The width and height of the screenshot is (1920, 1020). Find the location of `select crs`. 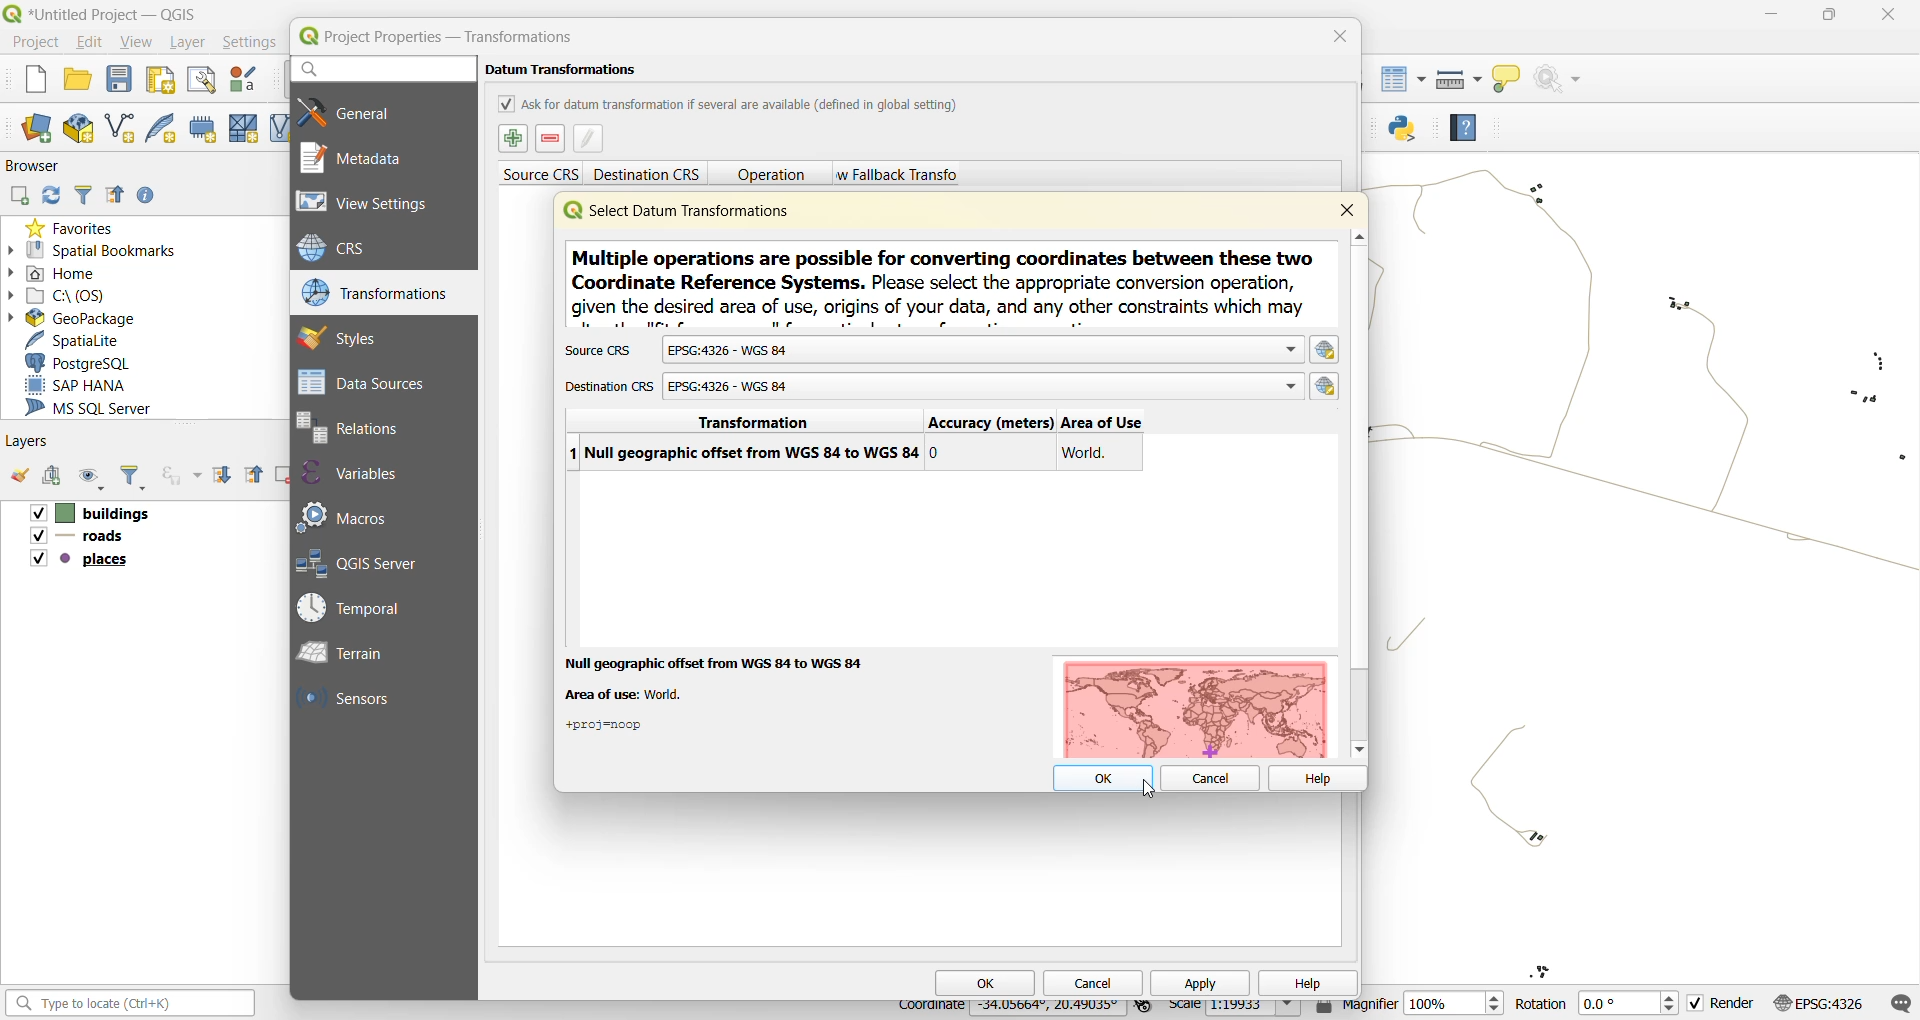

select crs is located at coordinates (1324, 350).